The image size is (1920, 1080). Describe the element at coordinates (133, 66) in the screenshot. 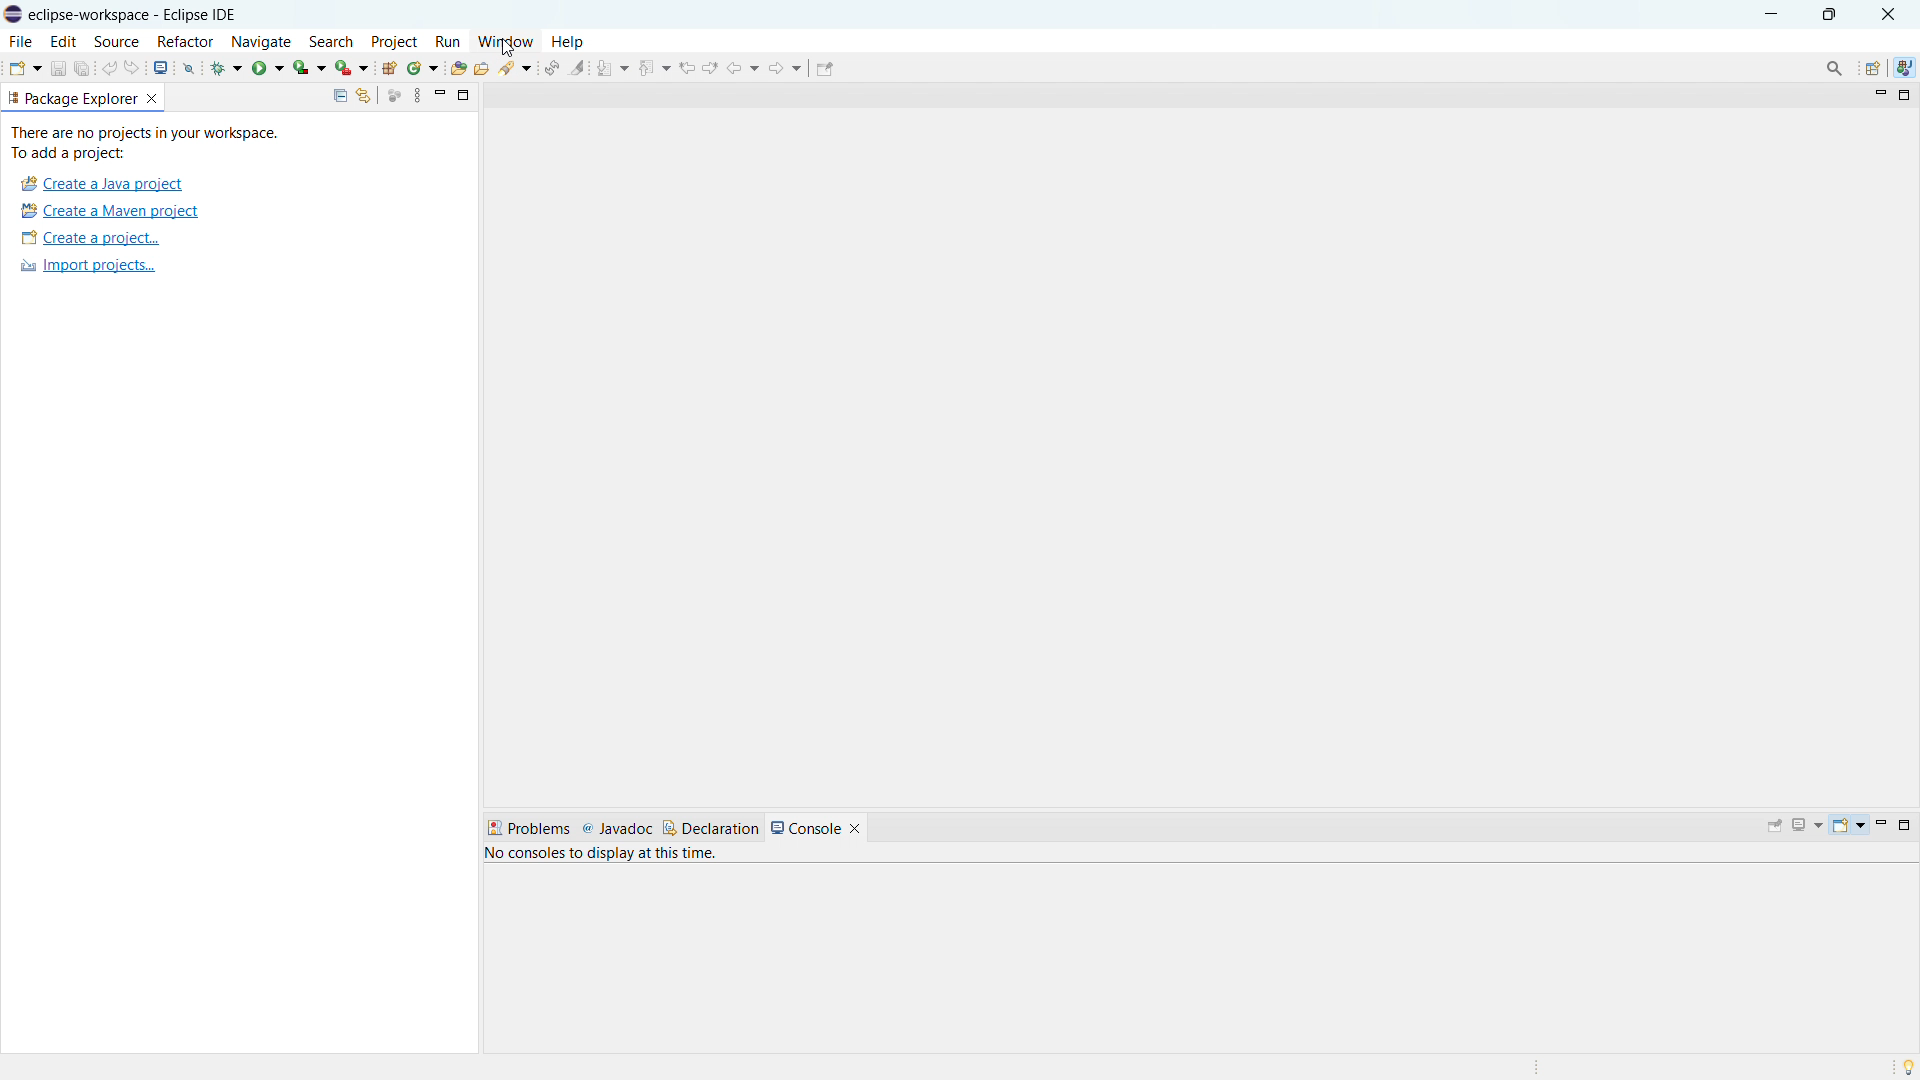

I see `redo` at that location.